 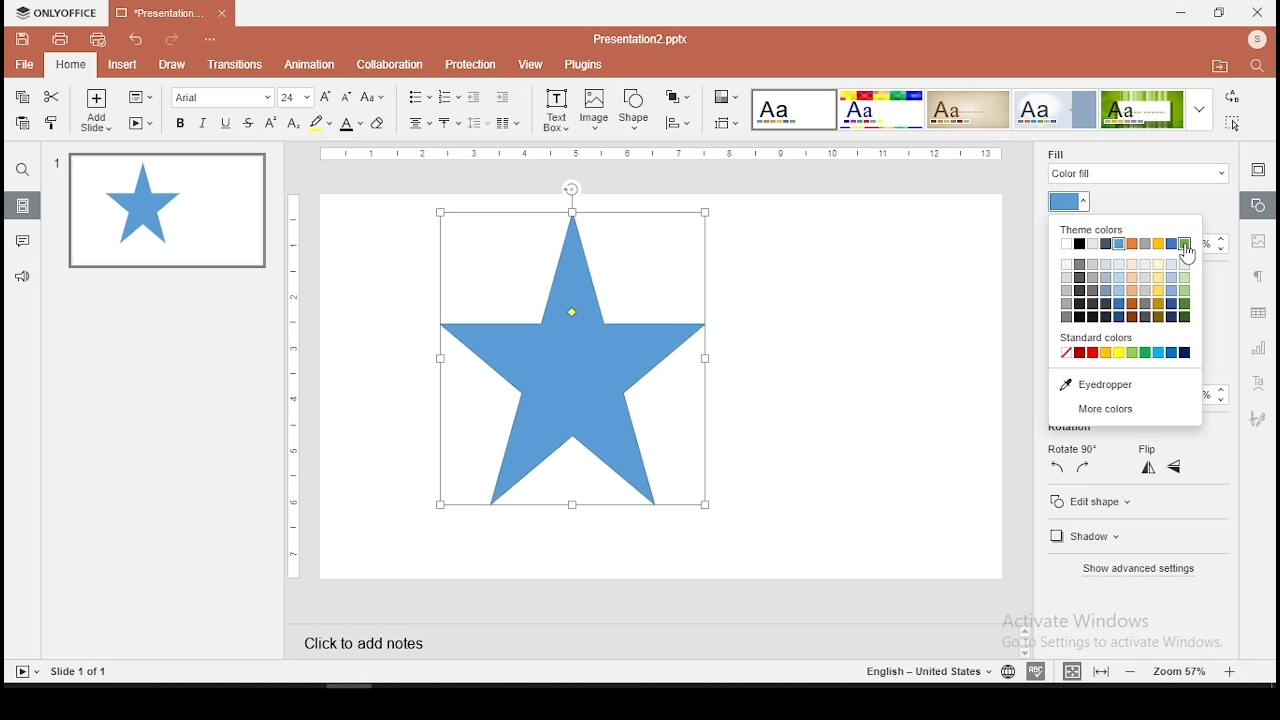 I want to click on replace, so click(x=1233, y=97).